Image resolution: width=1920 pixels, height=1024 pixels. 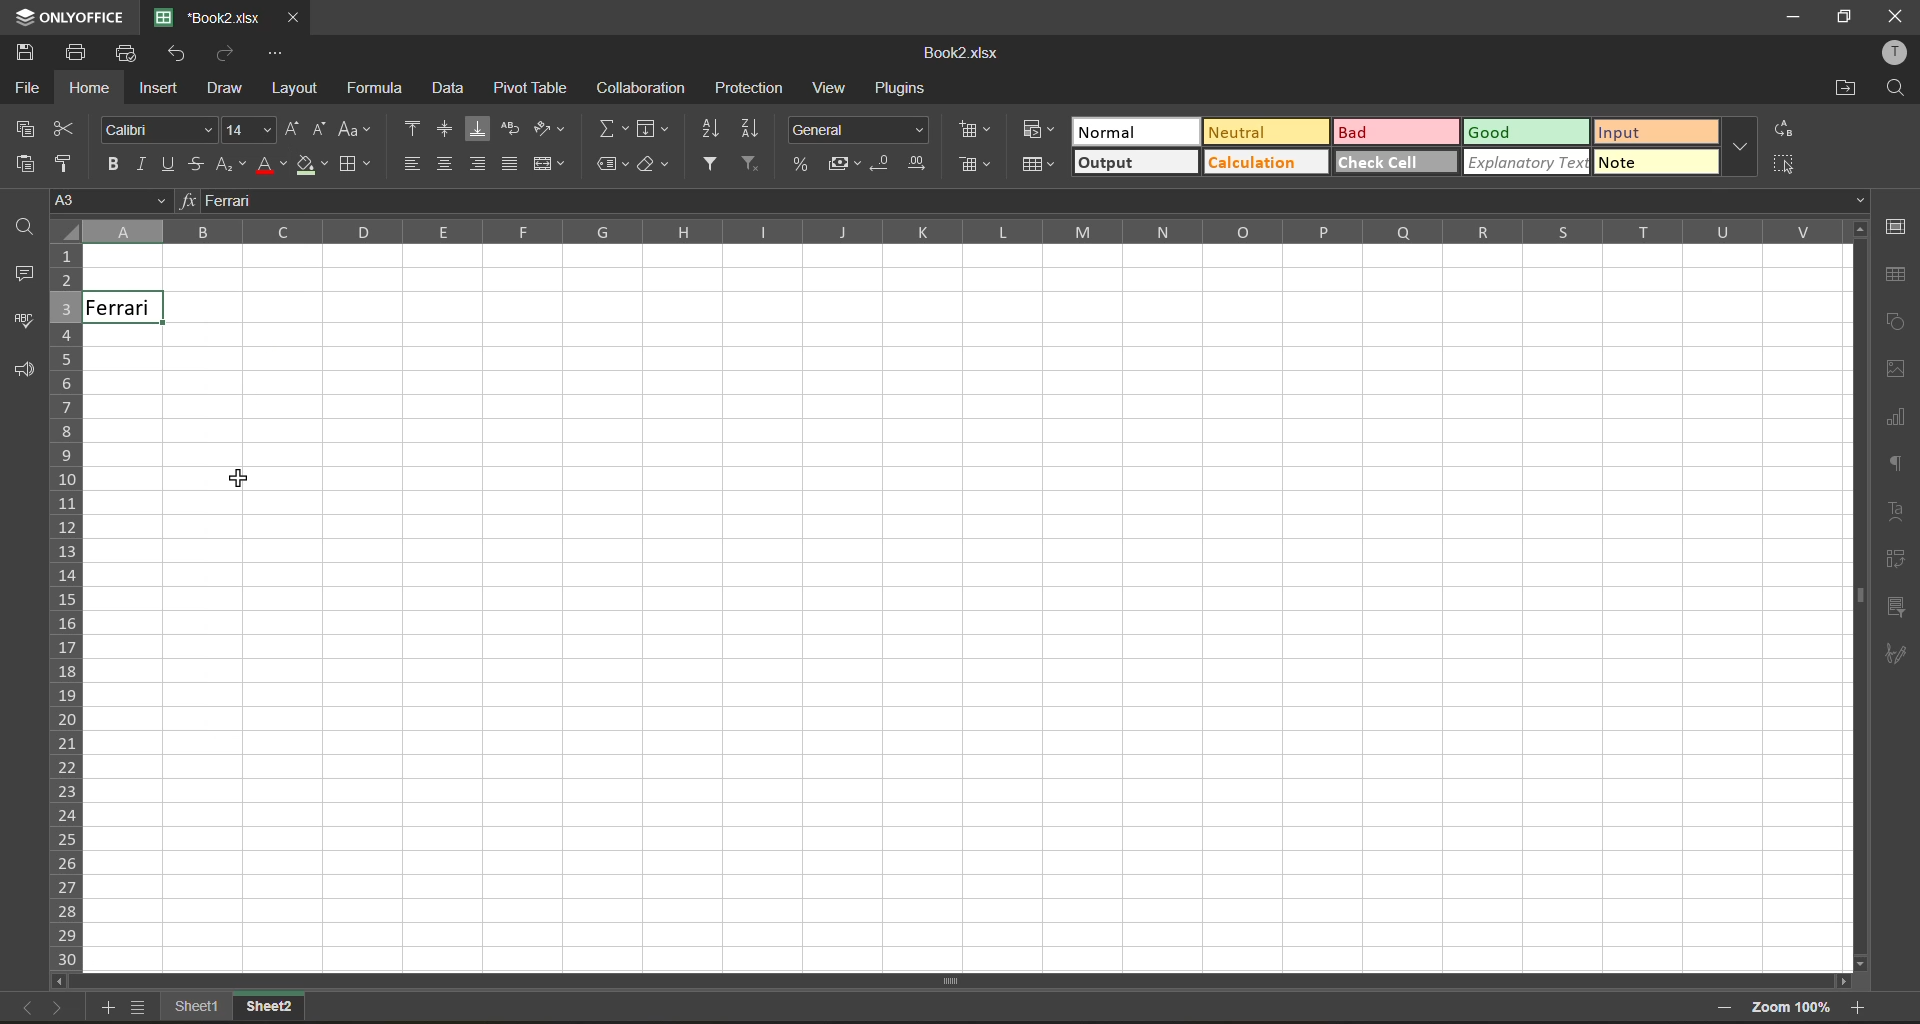 I want to click on strikethrough, so click(x=203, y=165).